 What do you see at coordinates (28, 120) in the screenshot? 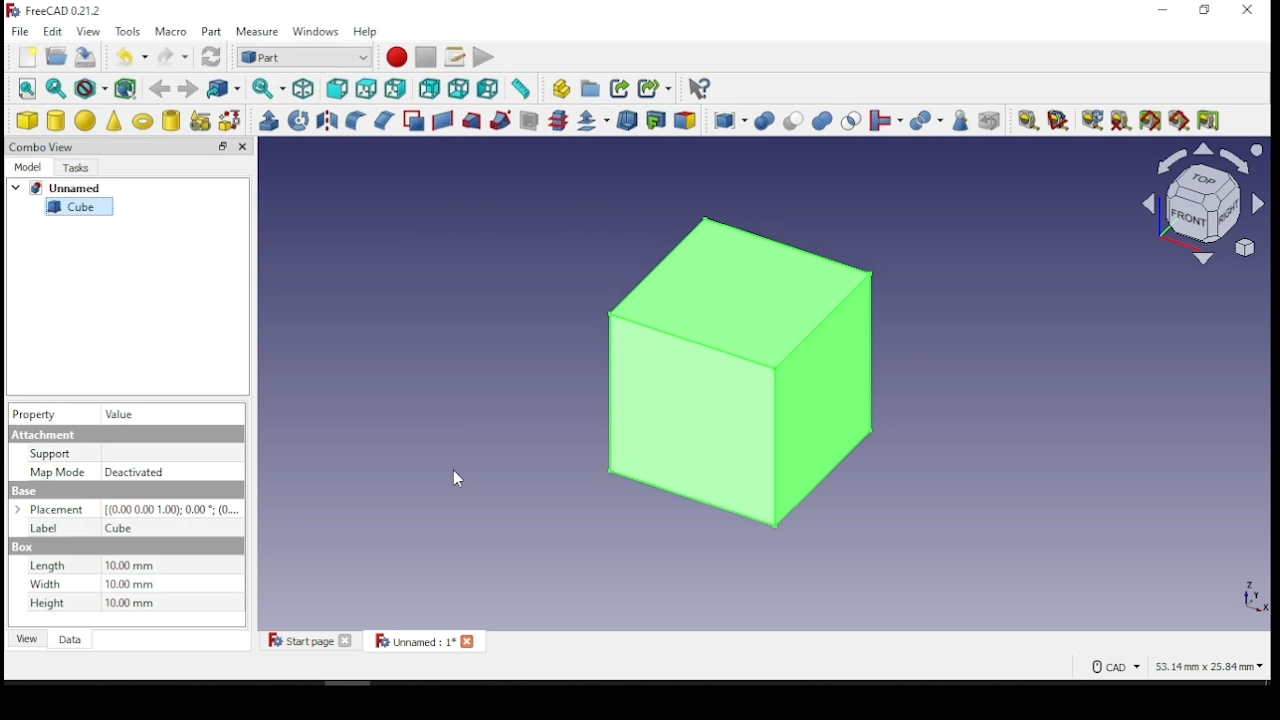
I see `cube` at bounding box center [28, 120].